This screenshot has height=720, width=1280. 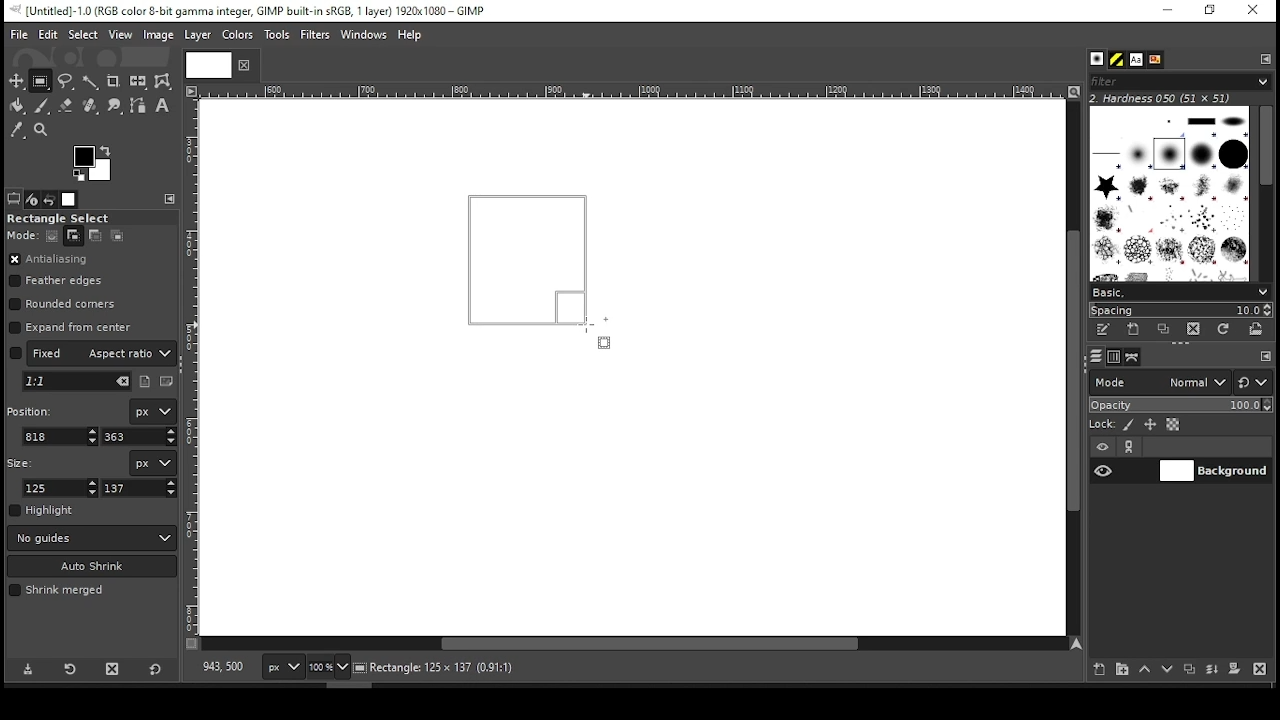 I want to click on layer , so click(x=1213, y=471).